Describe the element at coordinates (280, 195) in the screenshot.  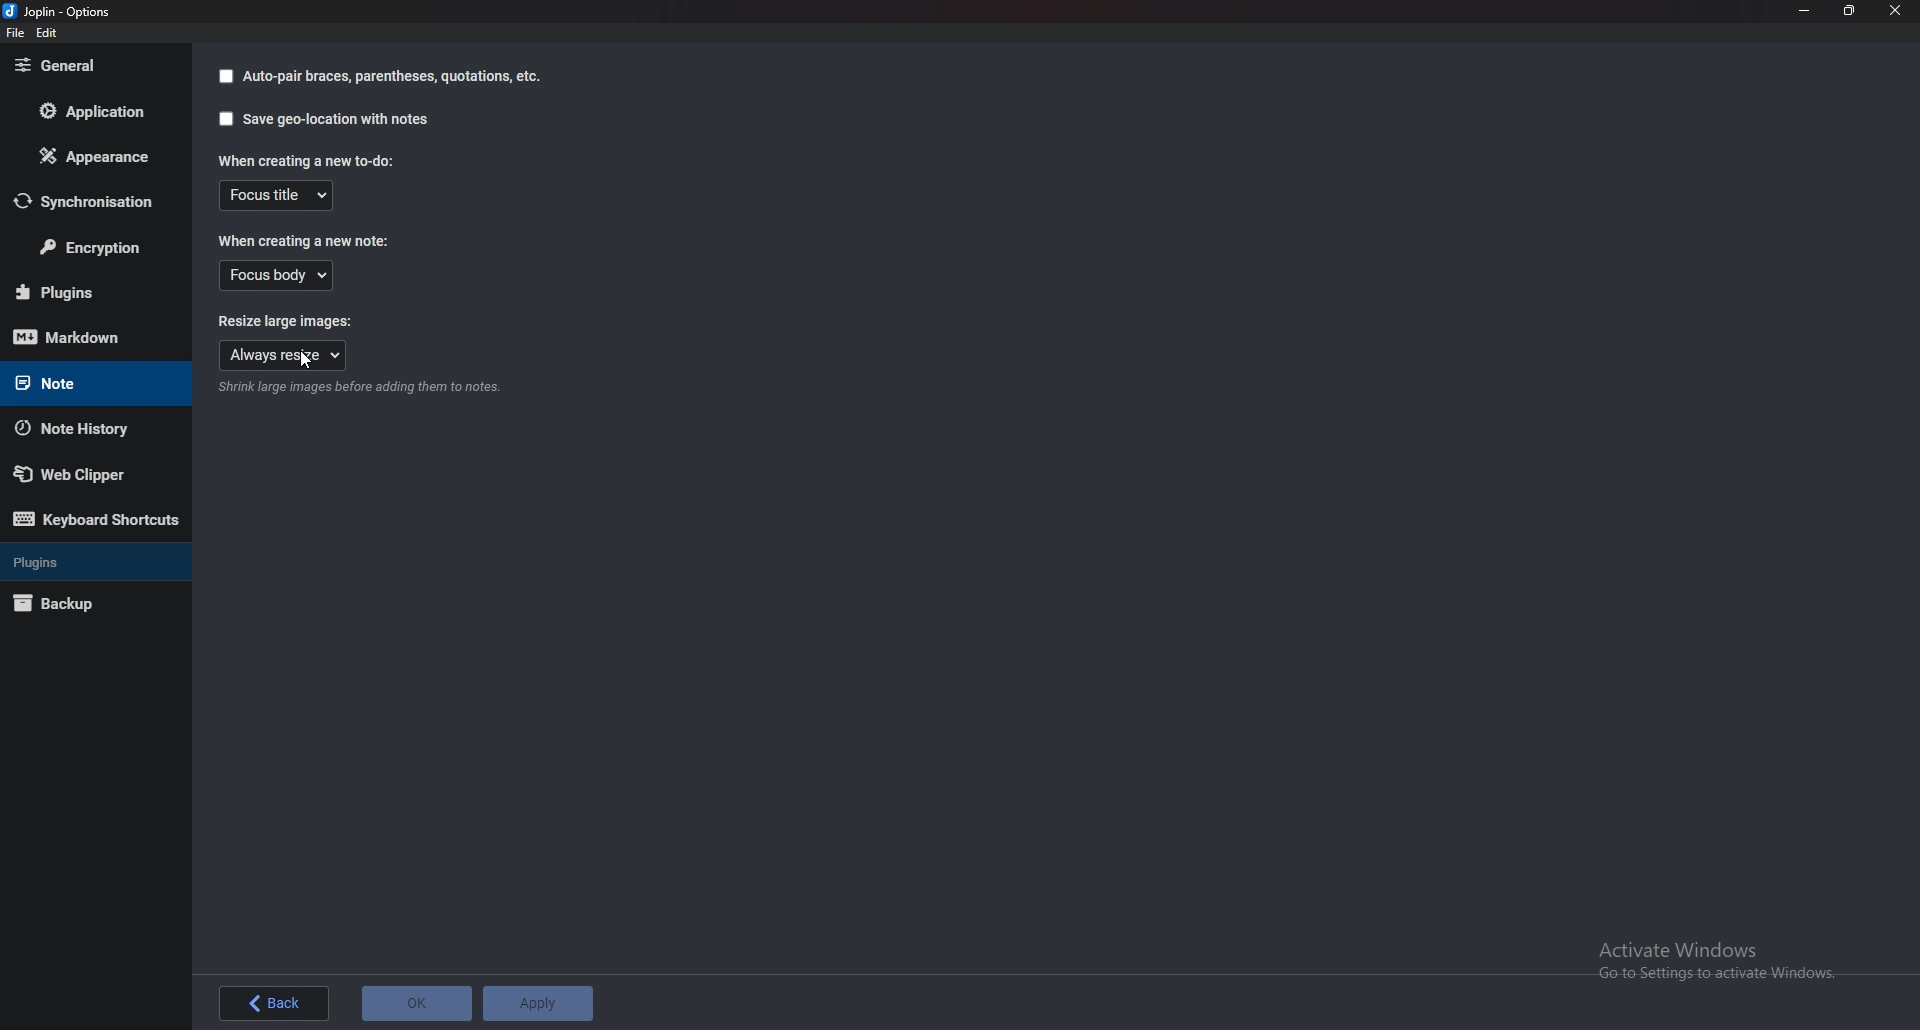
I see `Focus title` at that location.